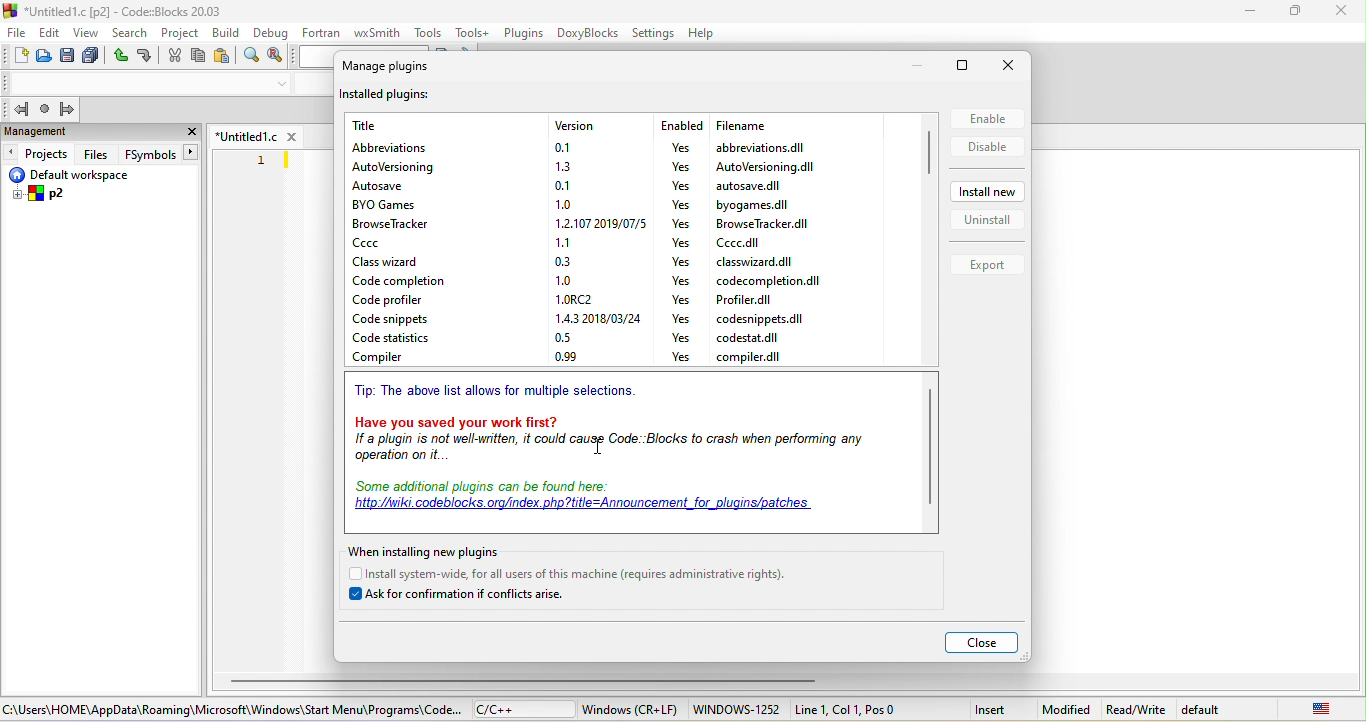  Describe the element at coordinates (499, 395) in the screenshot. I see `tip the above list allow for multiple selections` at that location.